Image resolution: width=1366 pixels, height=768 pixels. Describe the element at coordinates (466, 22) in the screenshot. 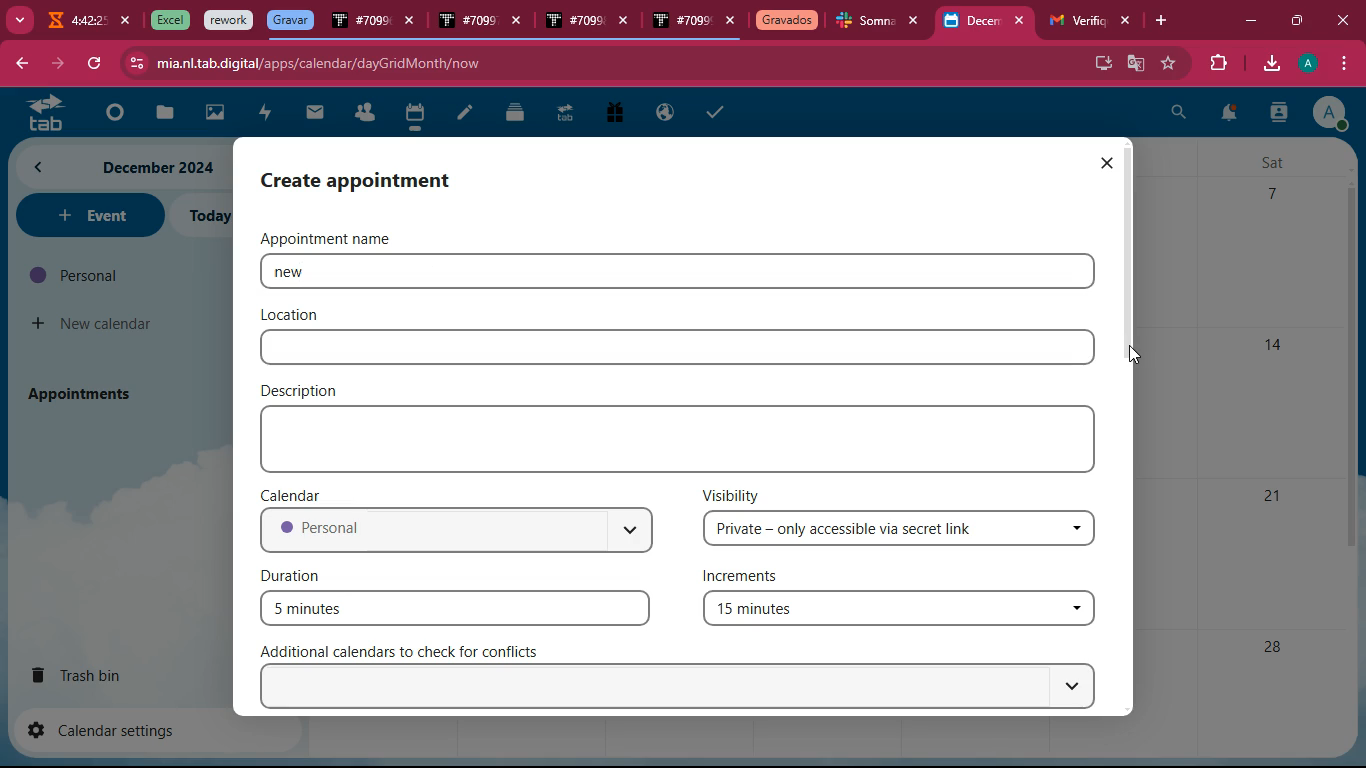

I see `tab` at that location.